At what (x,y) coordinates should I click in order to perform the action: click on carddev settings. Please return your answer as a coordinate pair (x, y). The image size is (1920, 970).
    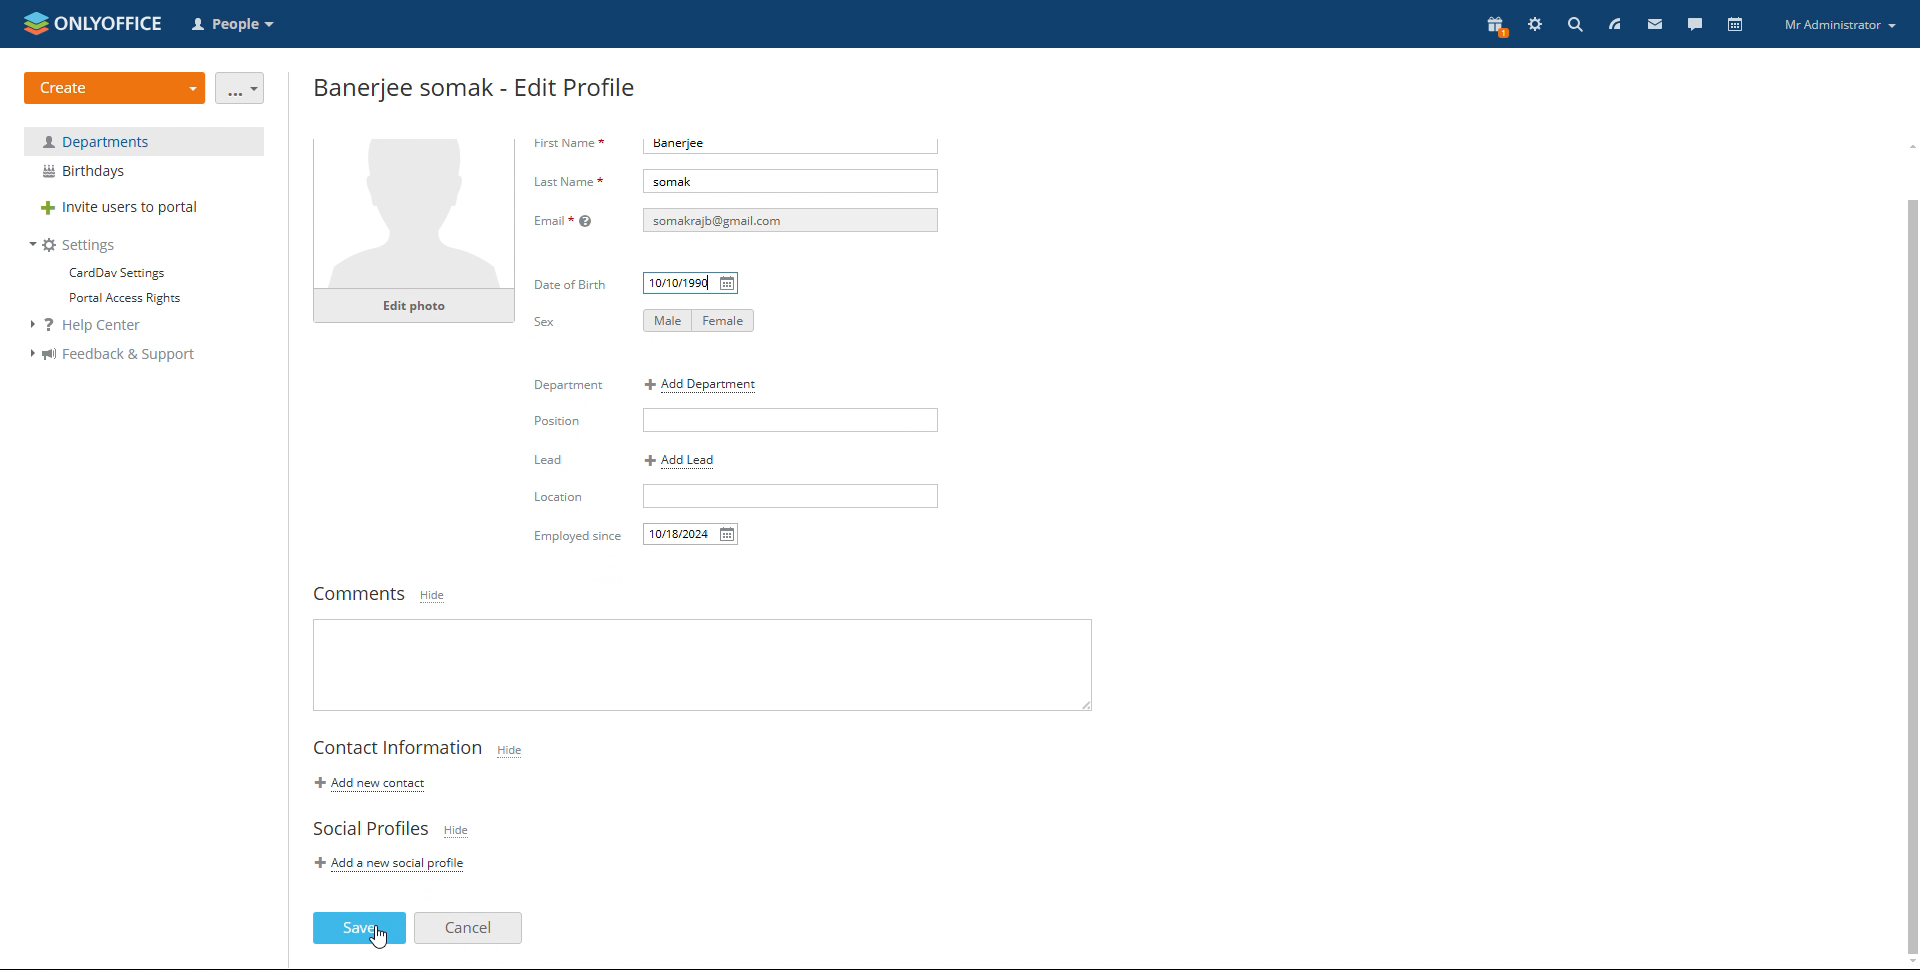
    Looking at the image, I should click on (115, 273).